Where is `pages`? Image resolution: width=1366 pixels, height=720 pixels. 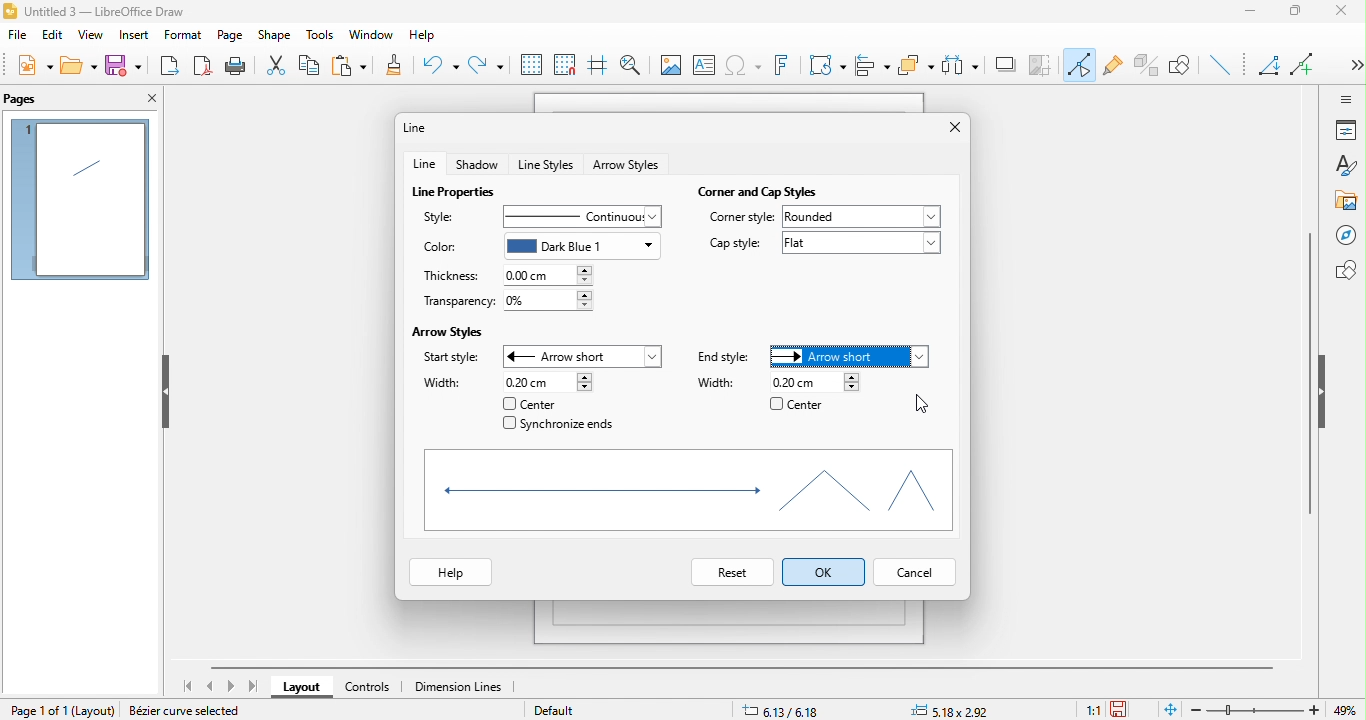 pages is located at coordinates (36, 98).